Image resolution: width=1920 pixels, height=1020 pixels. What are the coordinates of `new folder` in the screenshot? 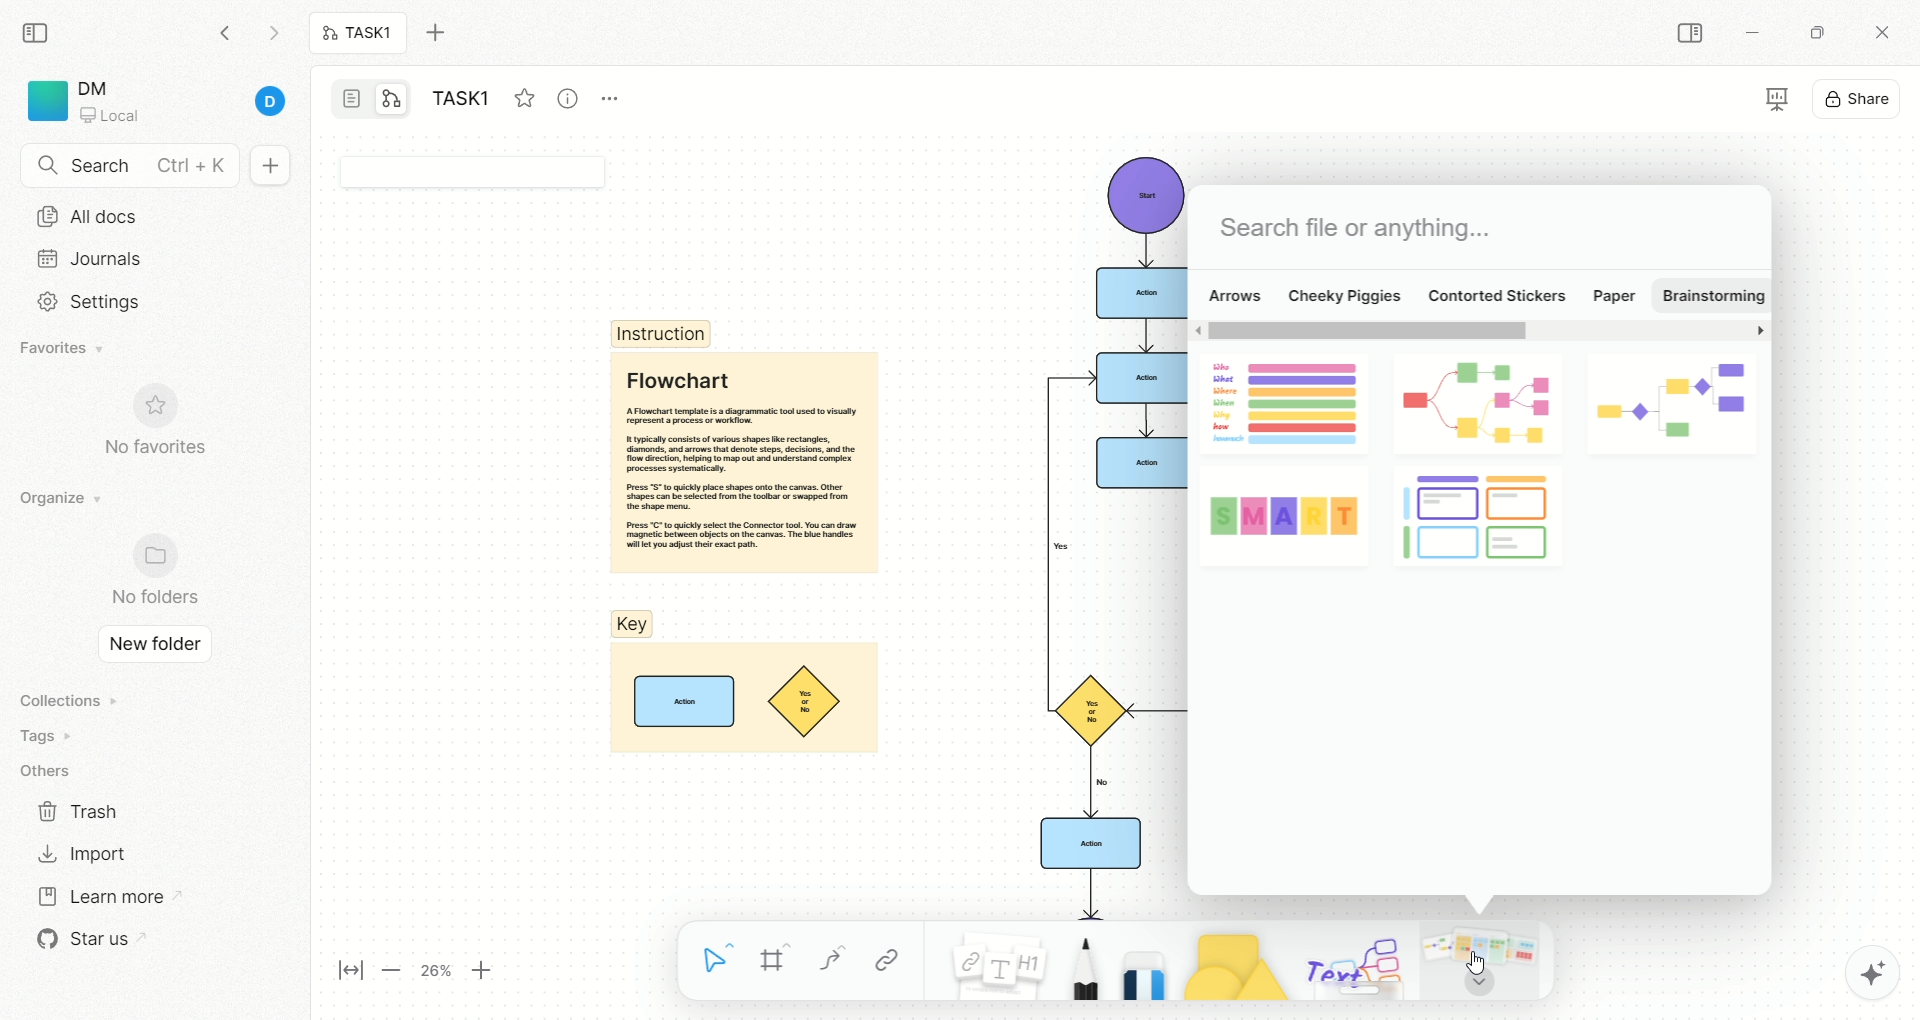 It's located at (149, 646).